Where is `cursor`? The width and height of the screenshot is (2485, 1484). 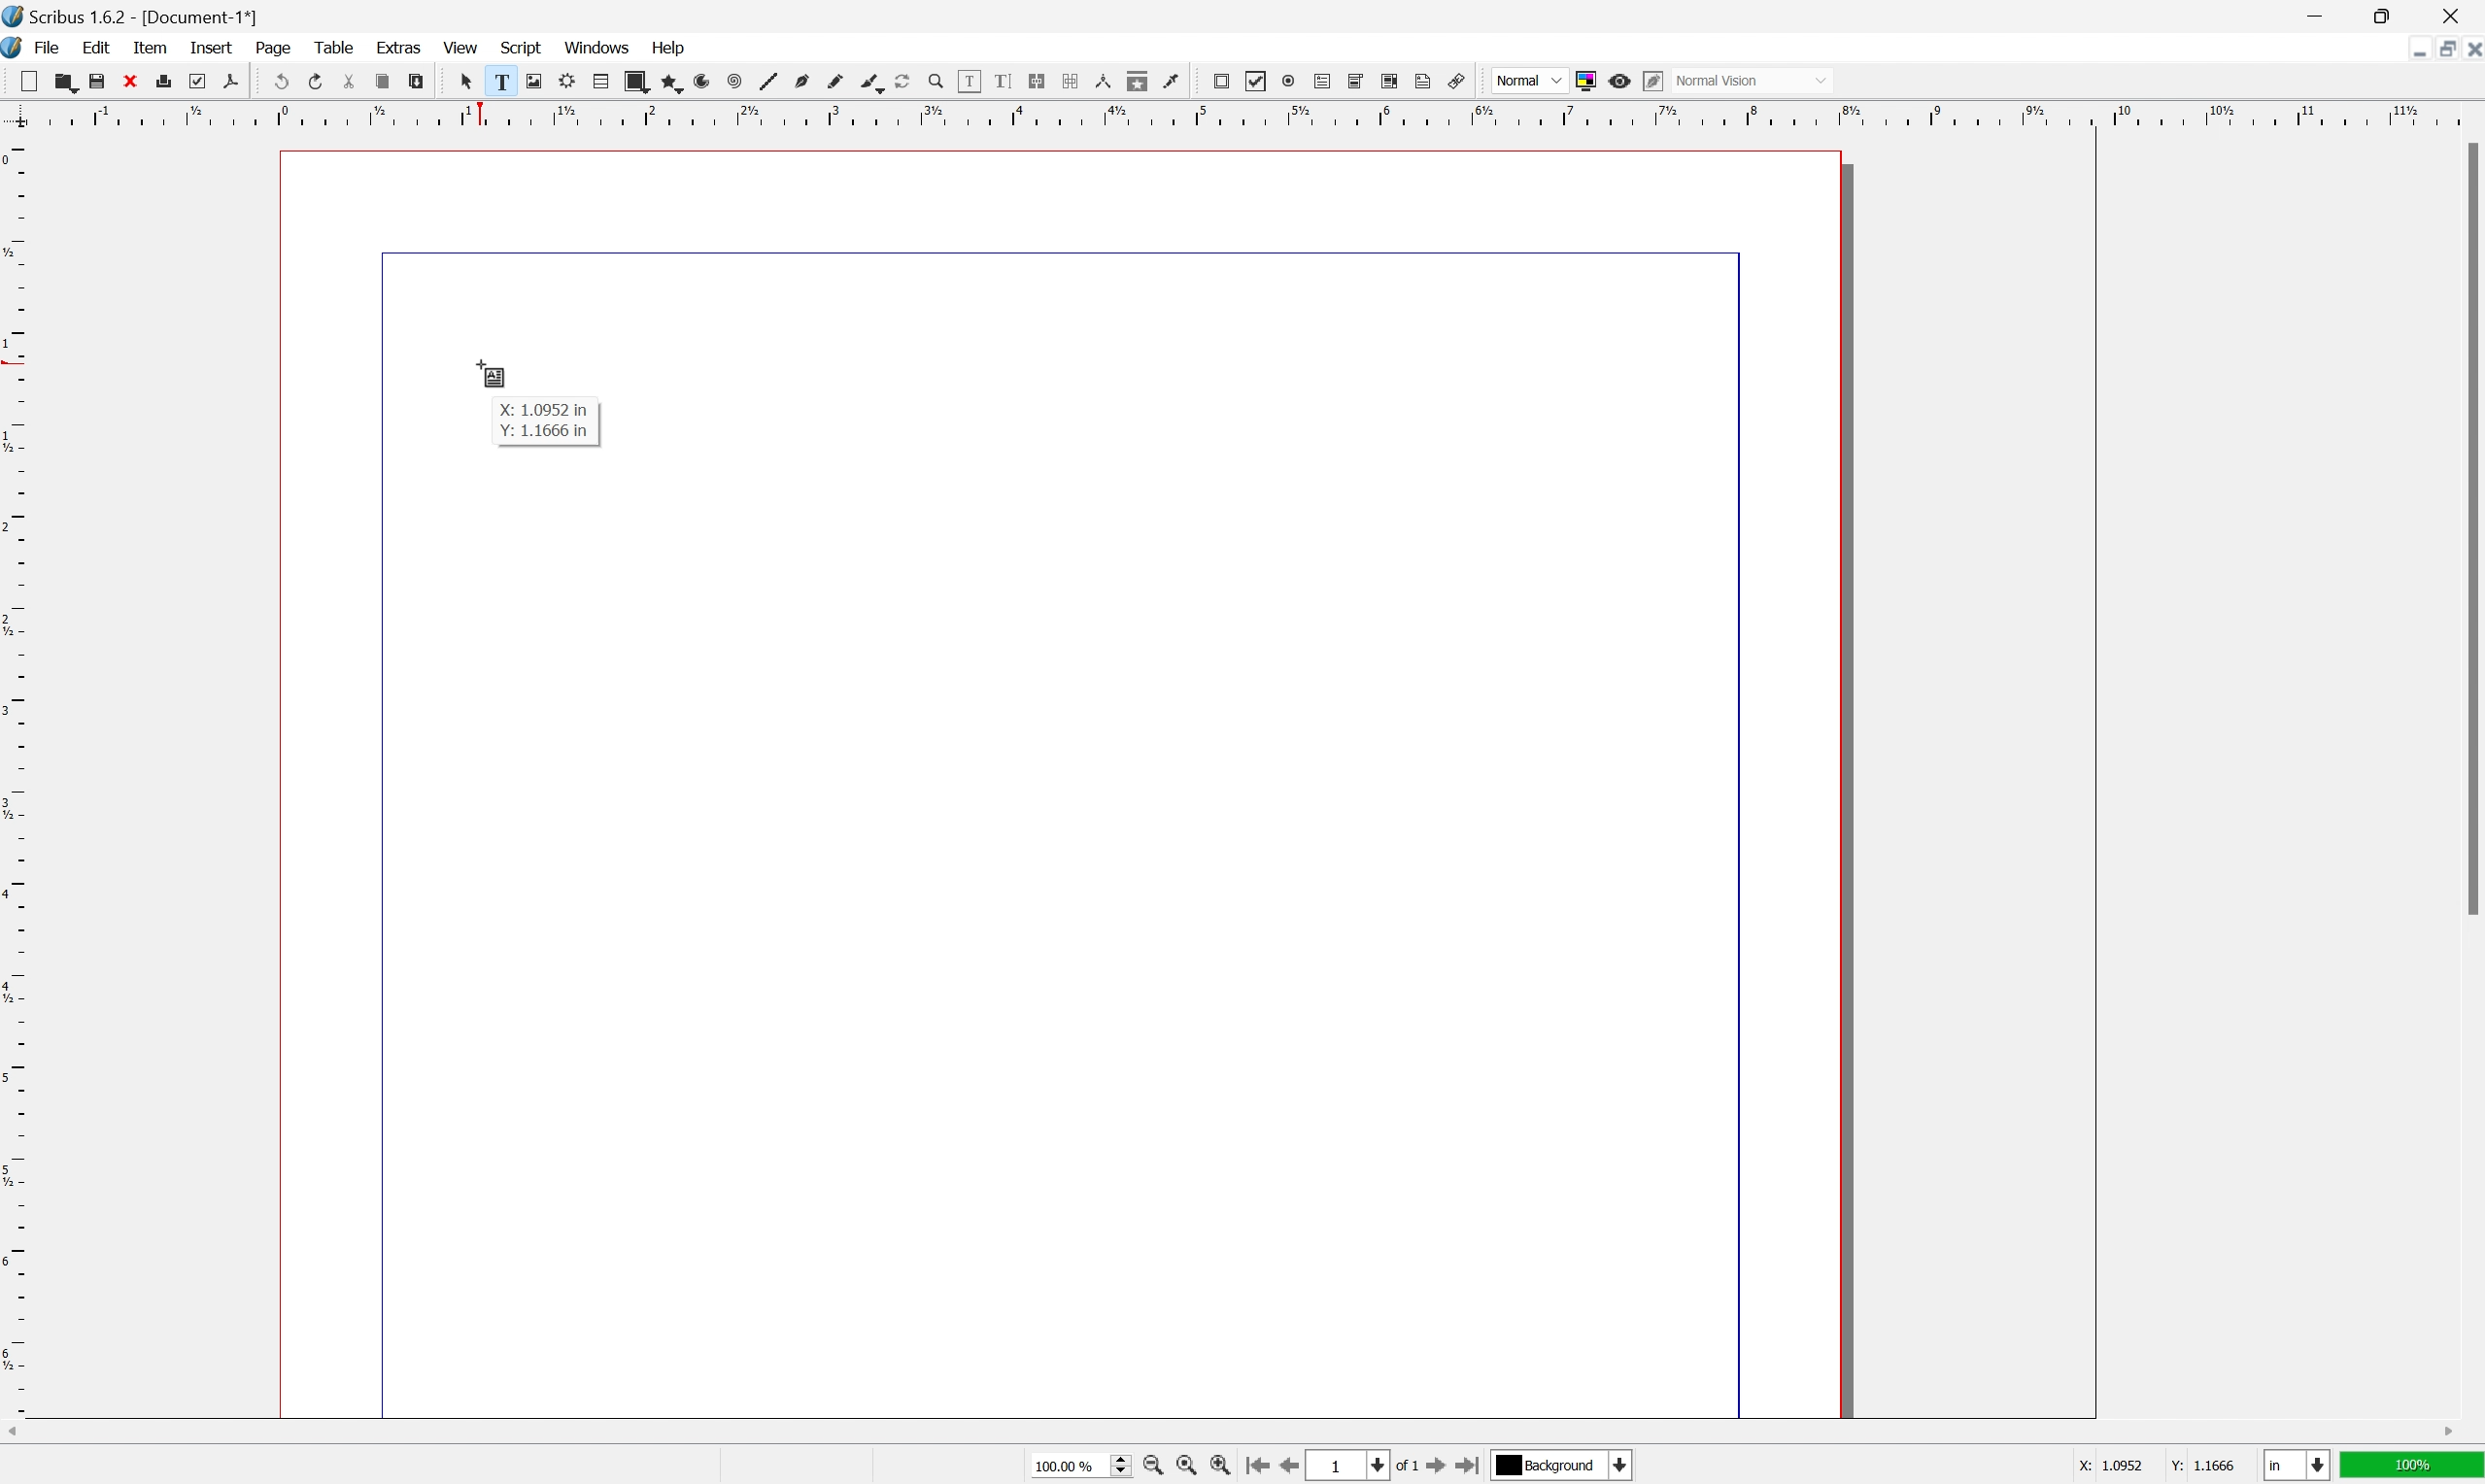
cursor is located at coordinates (464, 81).